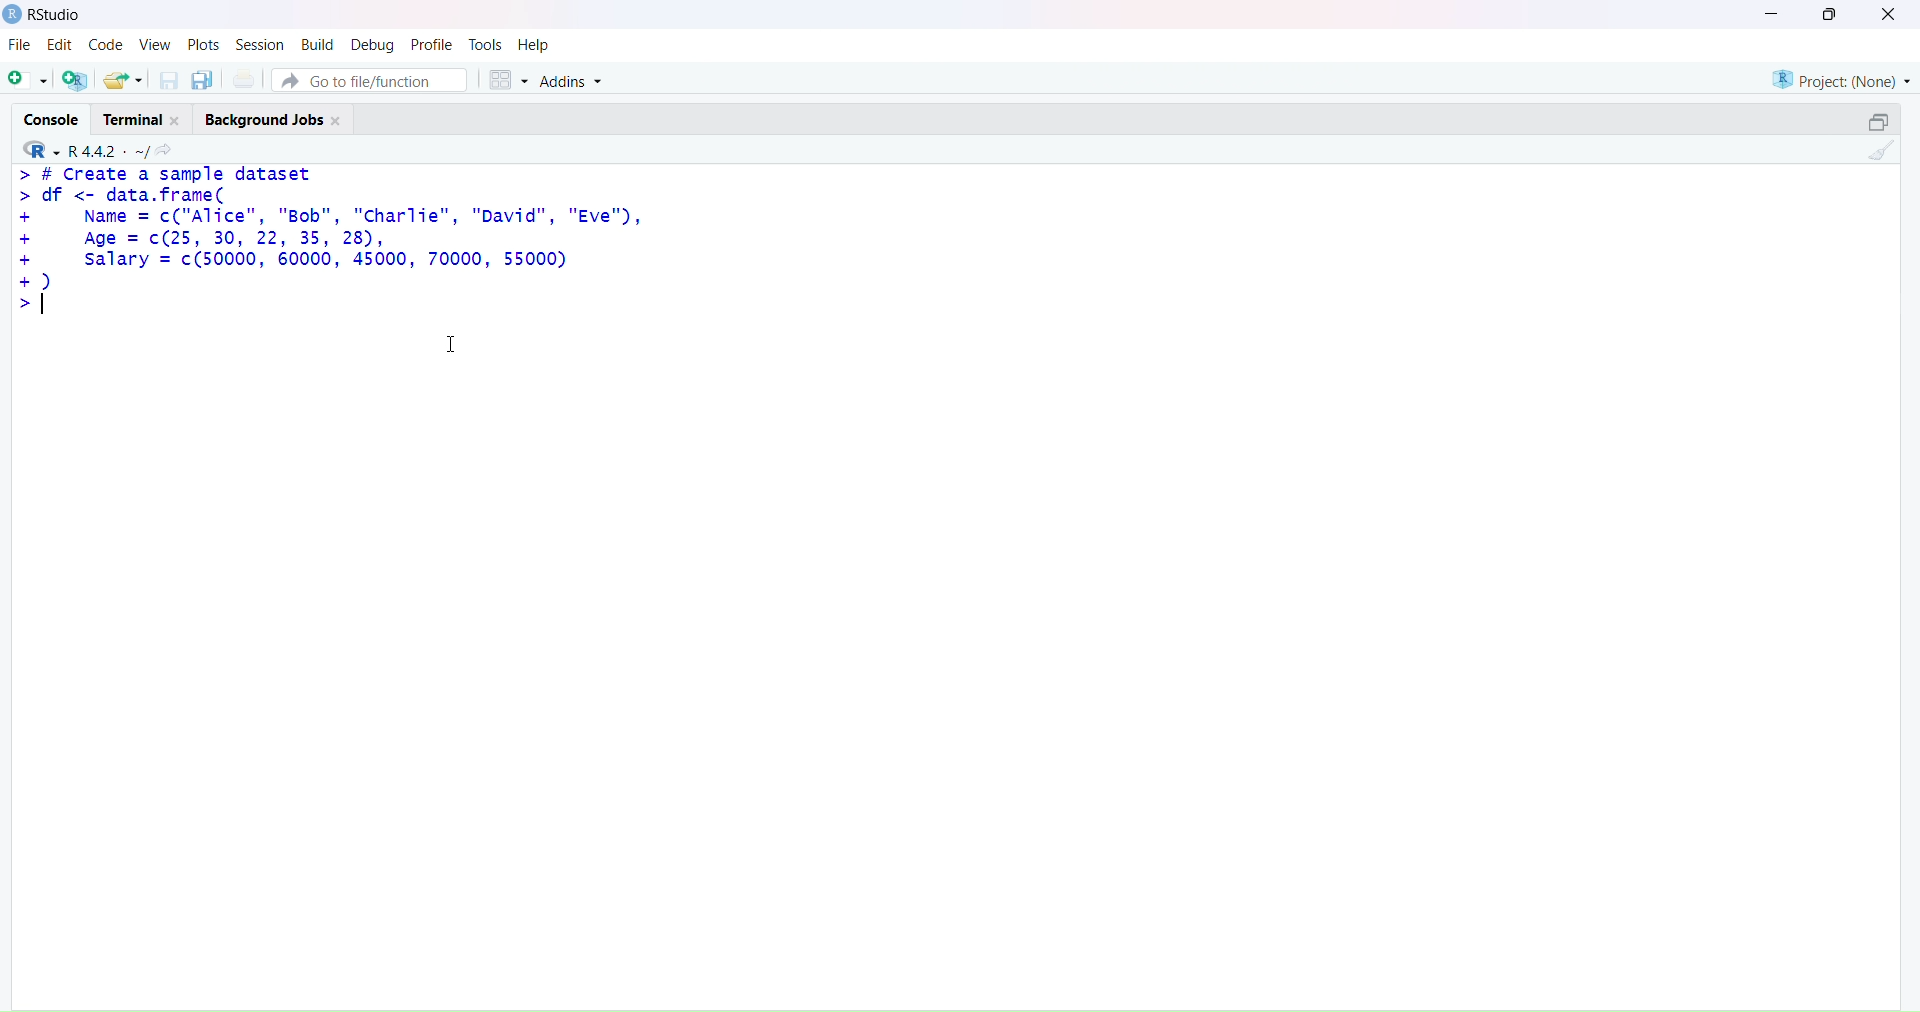 This screenshot has height=1012, width=1920. What do you see at coordinates (203, 44) in the screenshot?
I see `plots` at bounding box center [203, 44].